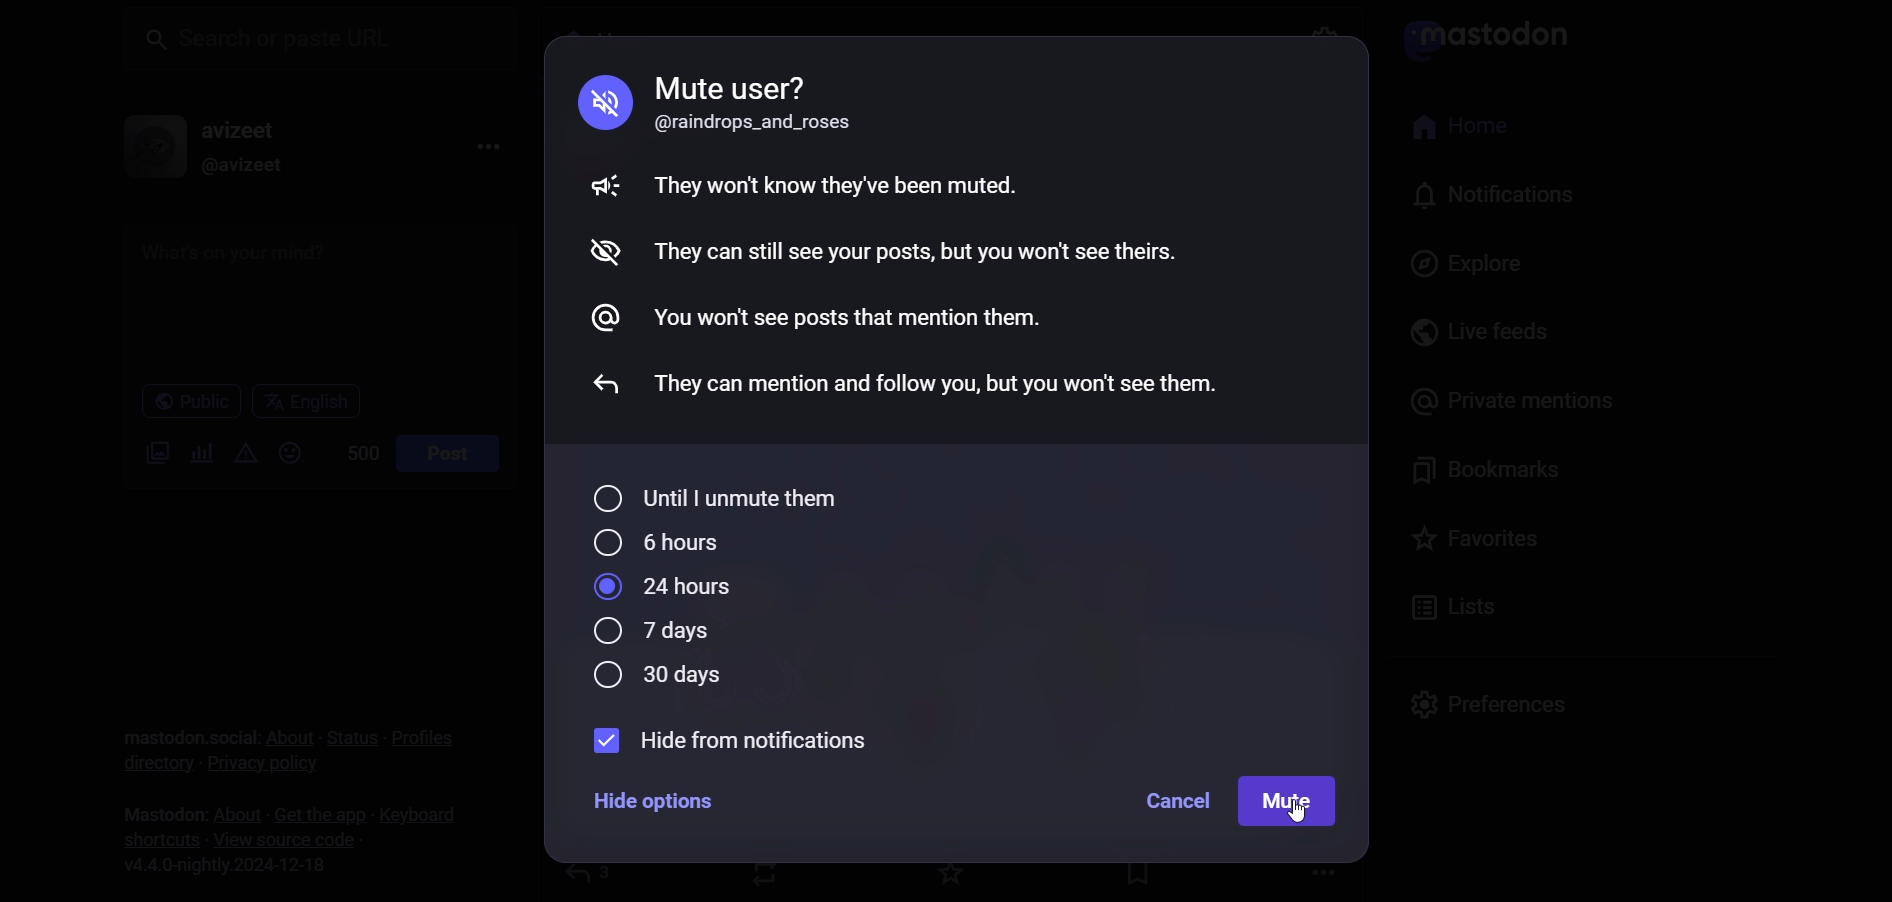 The width and height of the screenshot is (1892, 902). Describe the element at coordinates (1164, 803) in the screenshot. I see `cancel` at that location.